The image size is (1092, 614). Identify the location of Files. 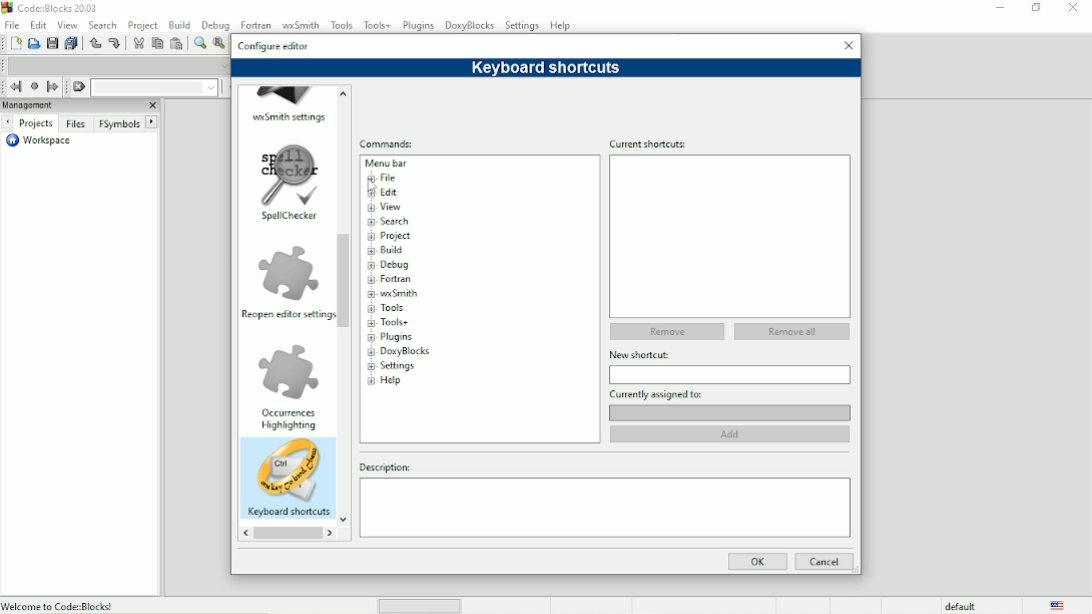
(76, 125).